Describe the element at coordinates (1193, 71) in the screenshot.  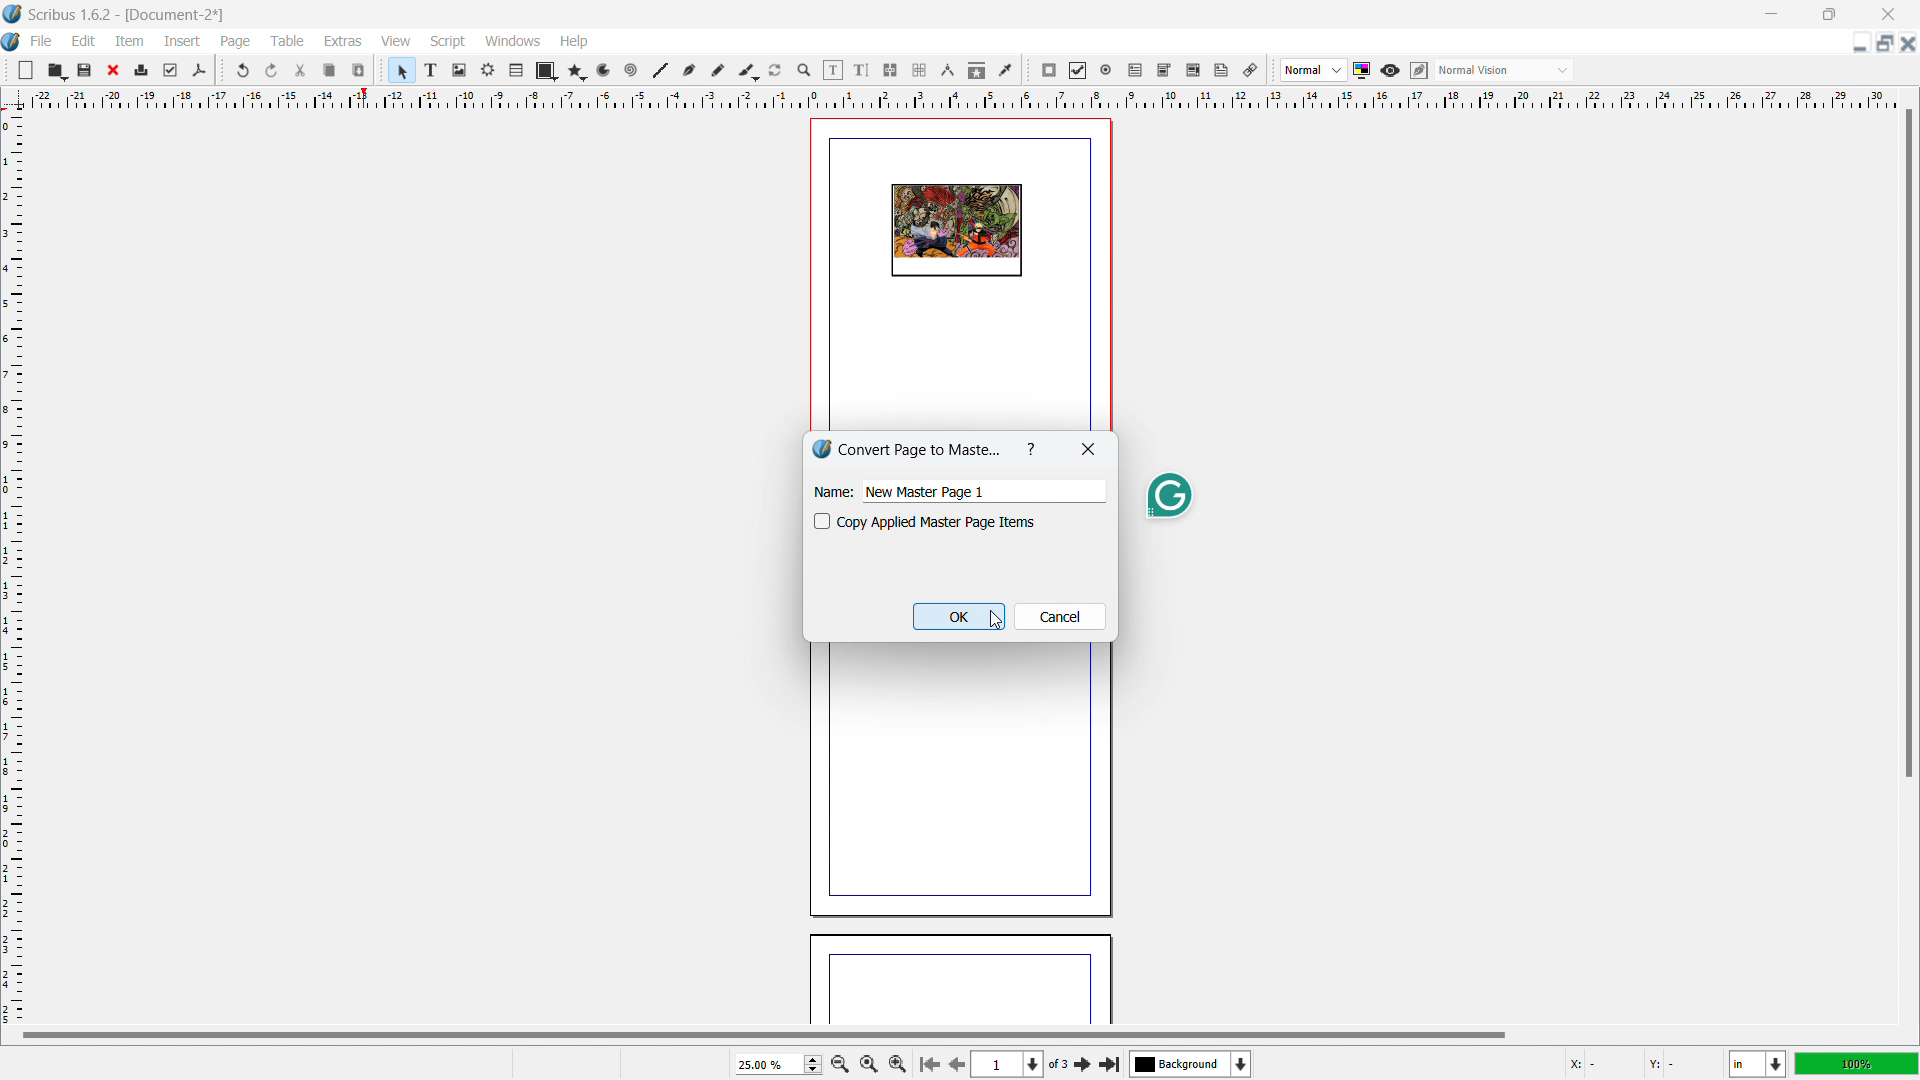
I see `pdf list box` at that location.